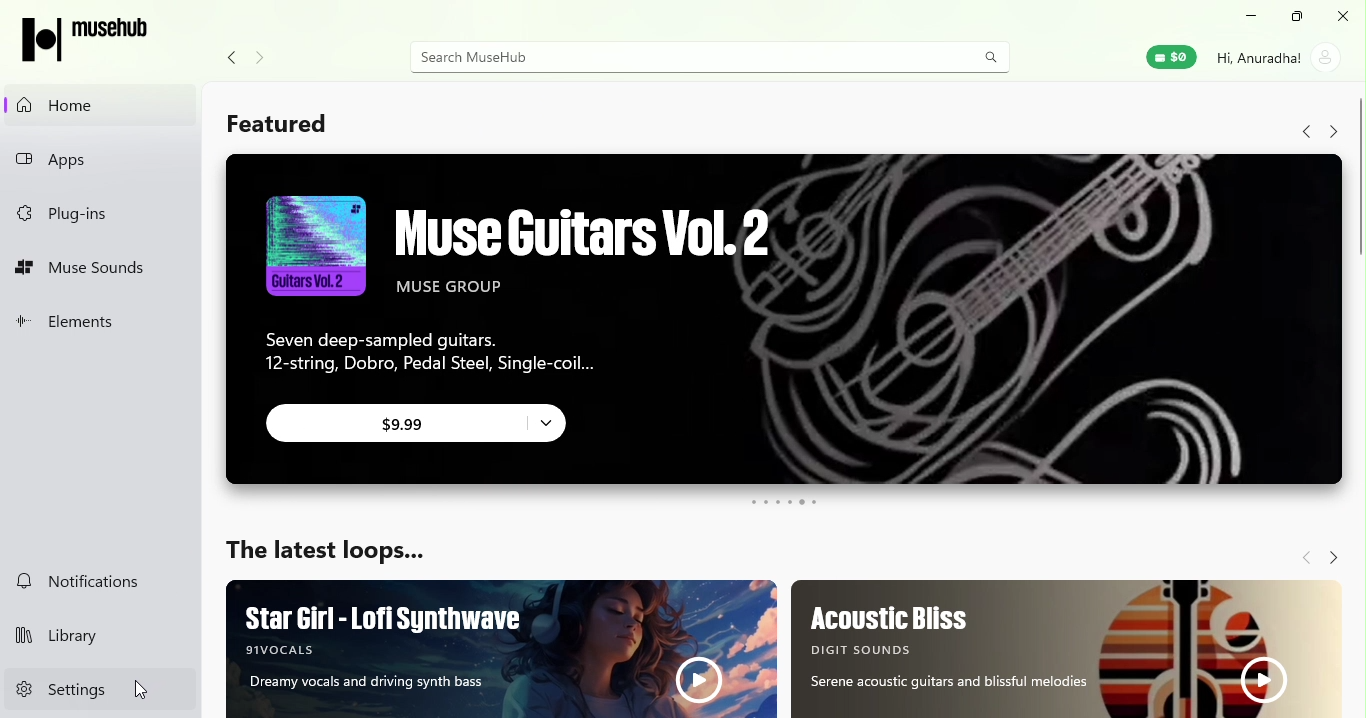 The height and width of the screenshot is (718, 1366). I want to click on Navigate back, so click(1306, 133).